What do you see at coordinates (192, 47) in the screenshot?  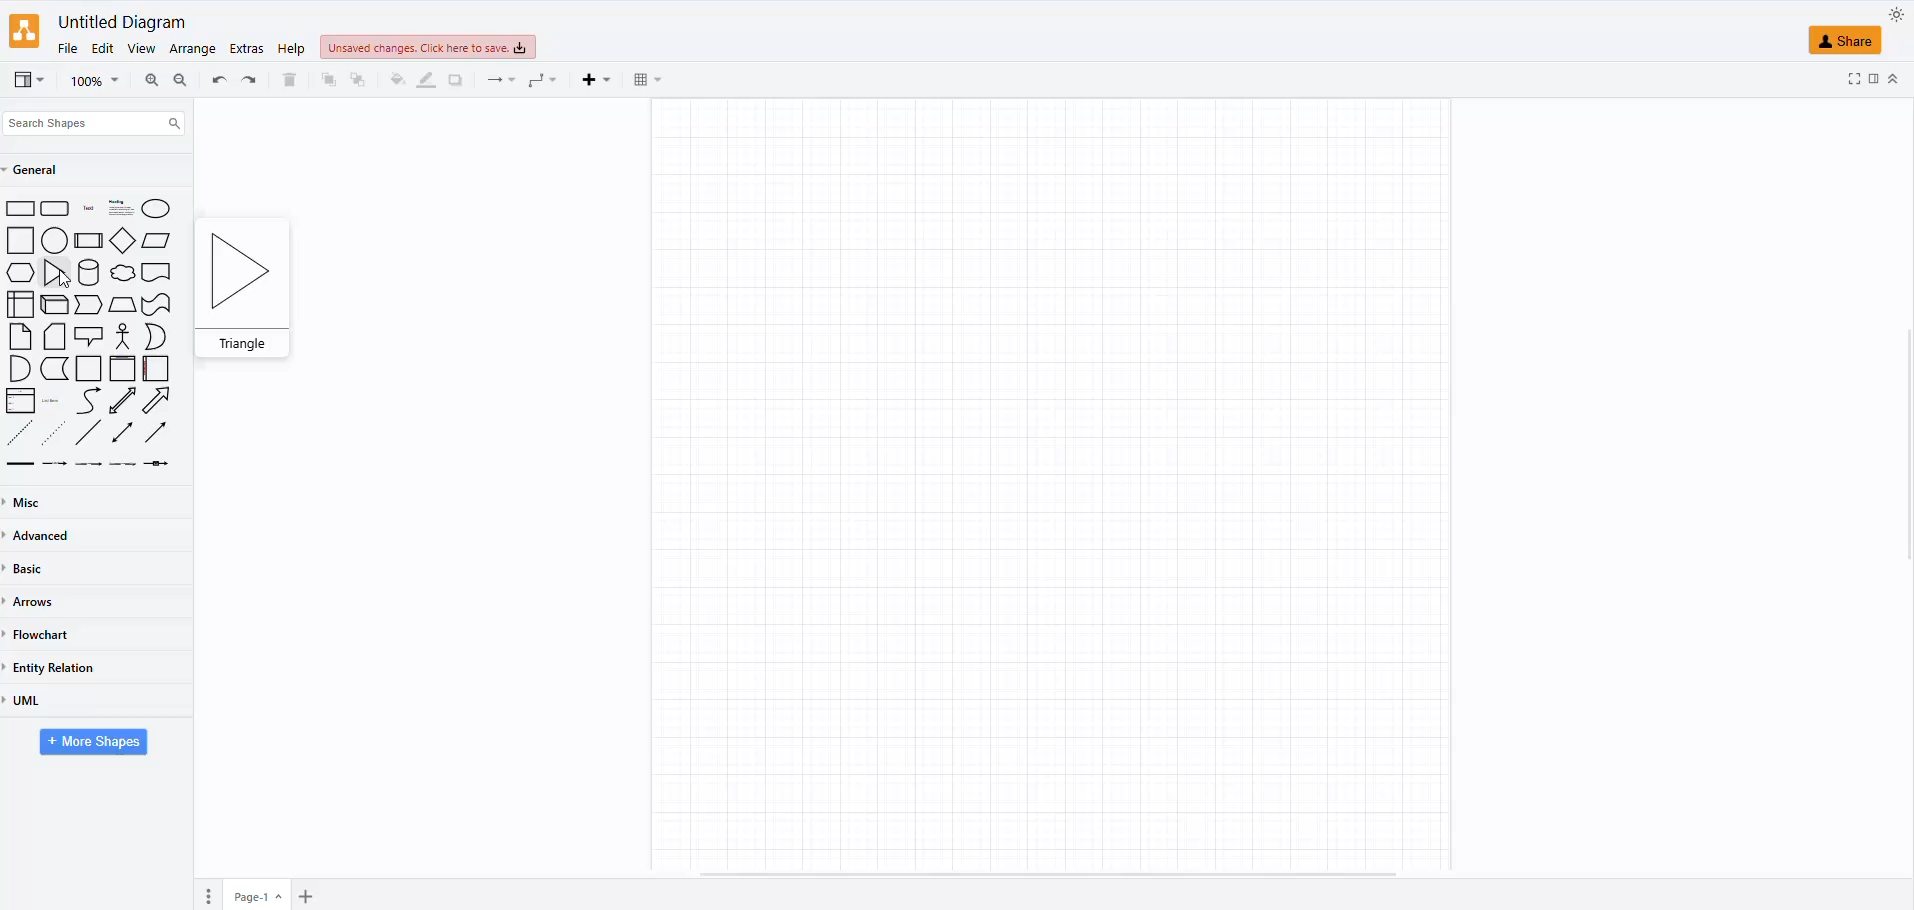 I see `arrange` at bounding box center [192, 47].